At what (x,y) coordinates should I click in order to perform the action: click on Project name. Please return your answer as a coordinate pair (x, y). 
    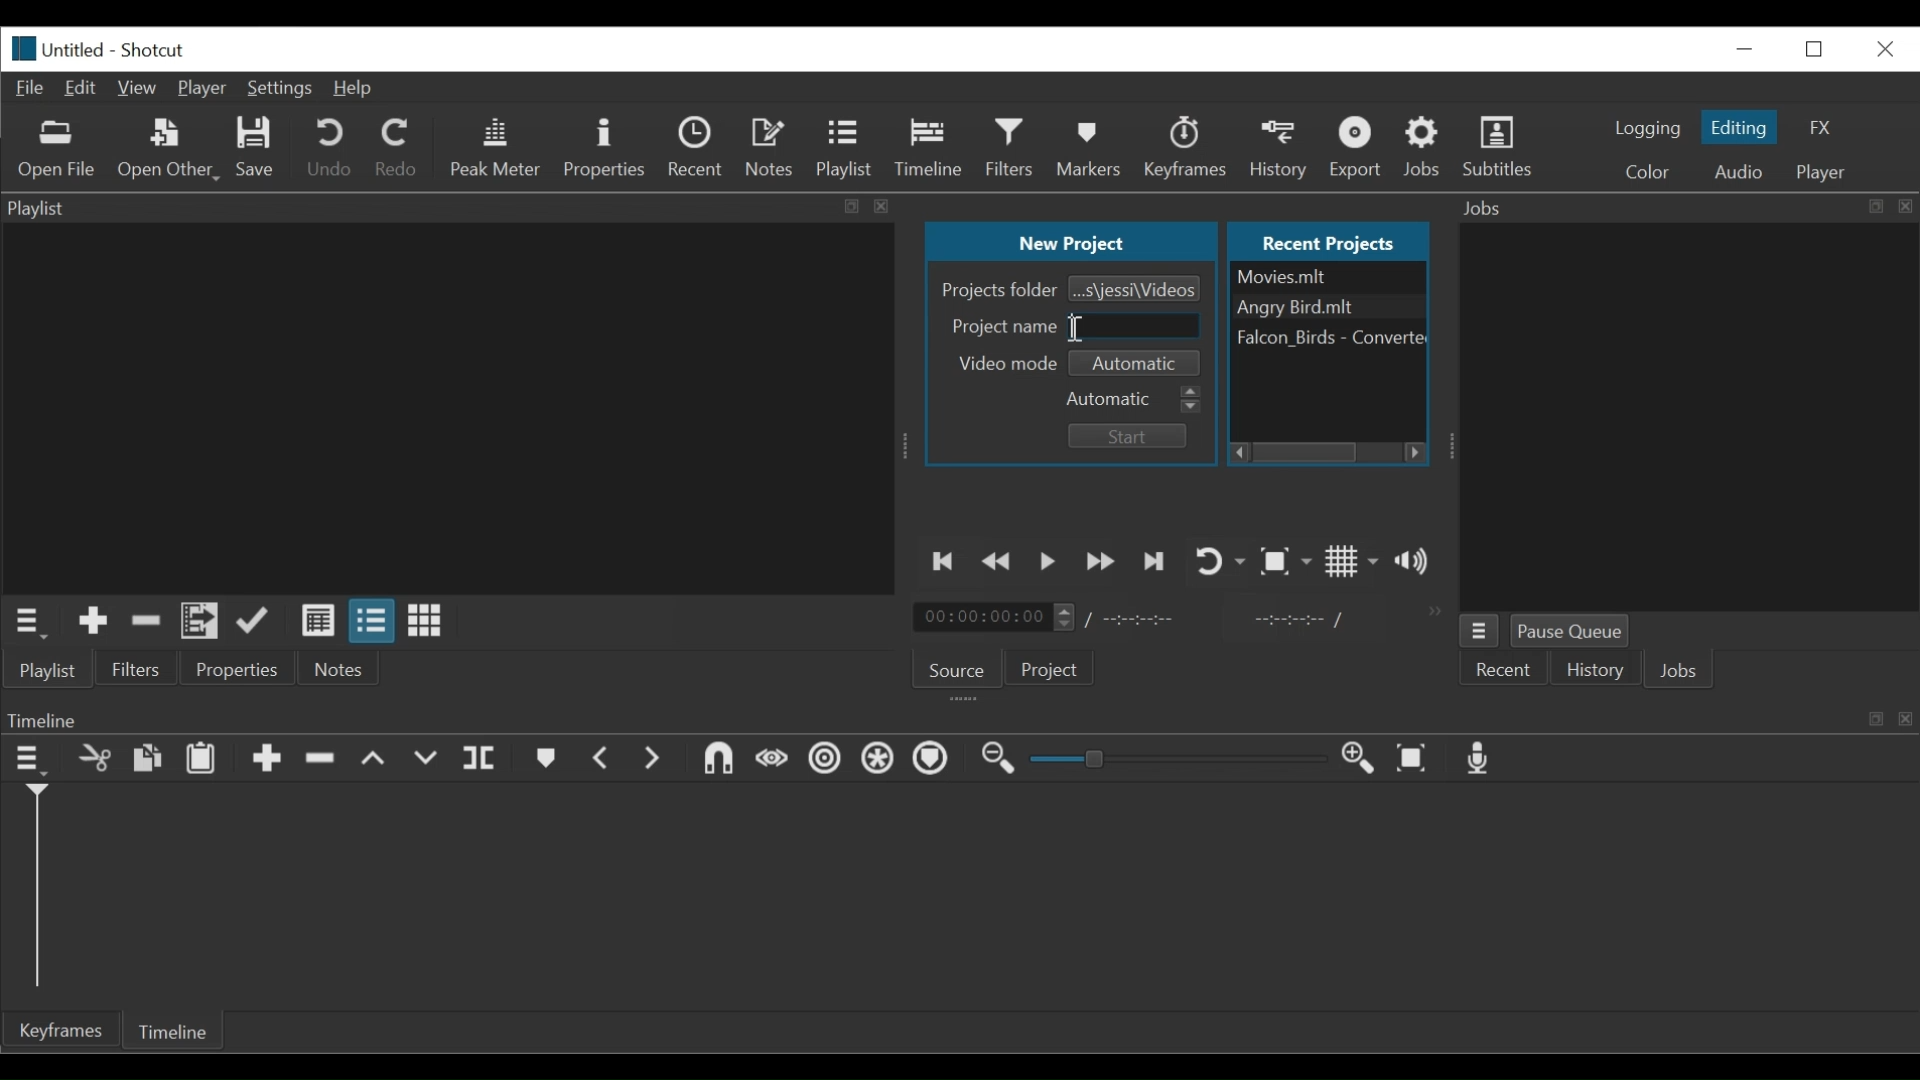
    Looking at the image, I should click on (1003, 329).